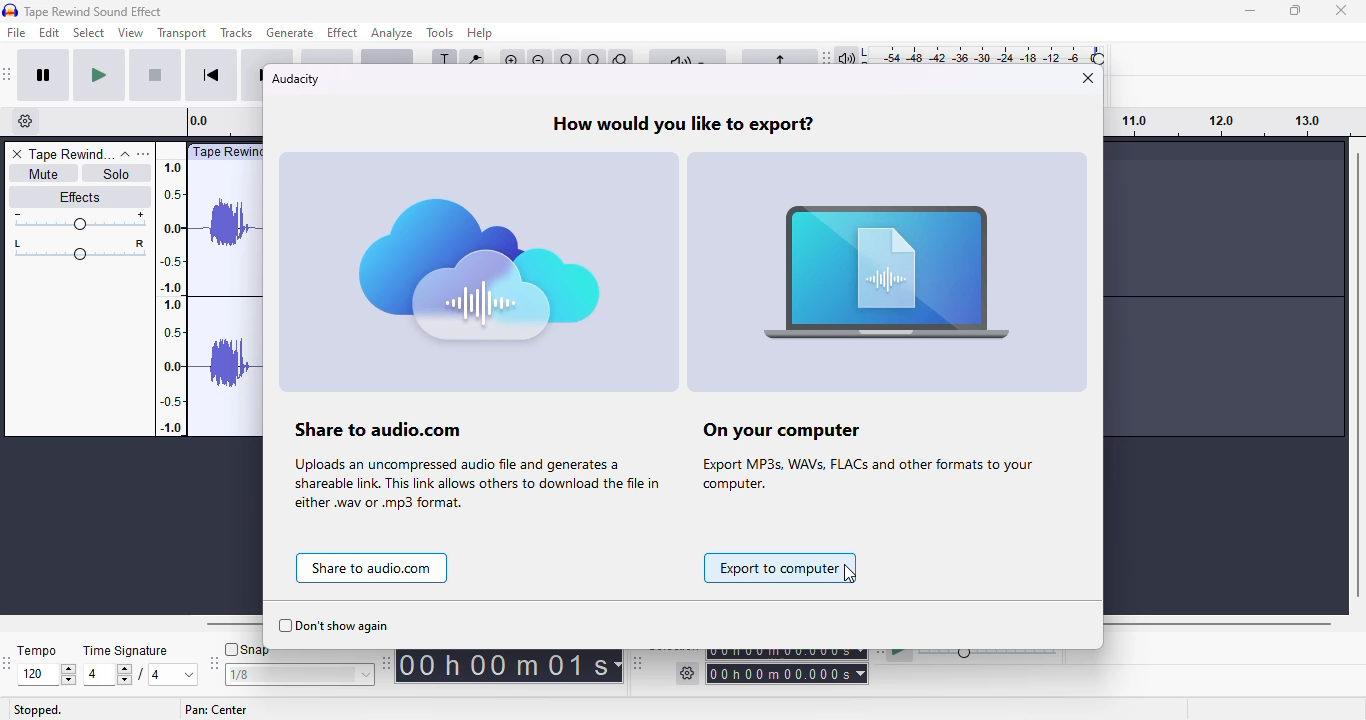  What do you see at coordinates (156, 76) in the screenshot?
I see `stop` at bounding box center [156, 76].